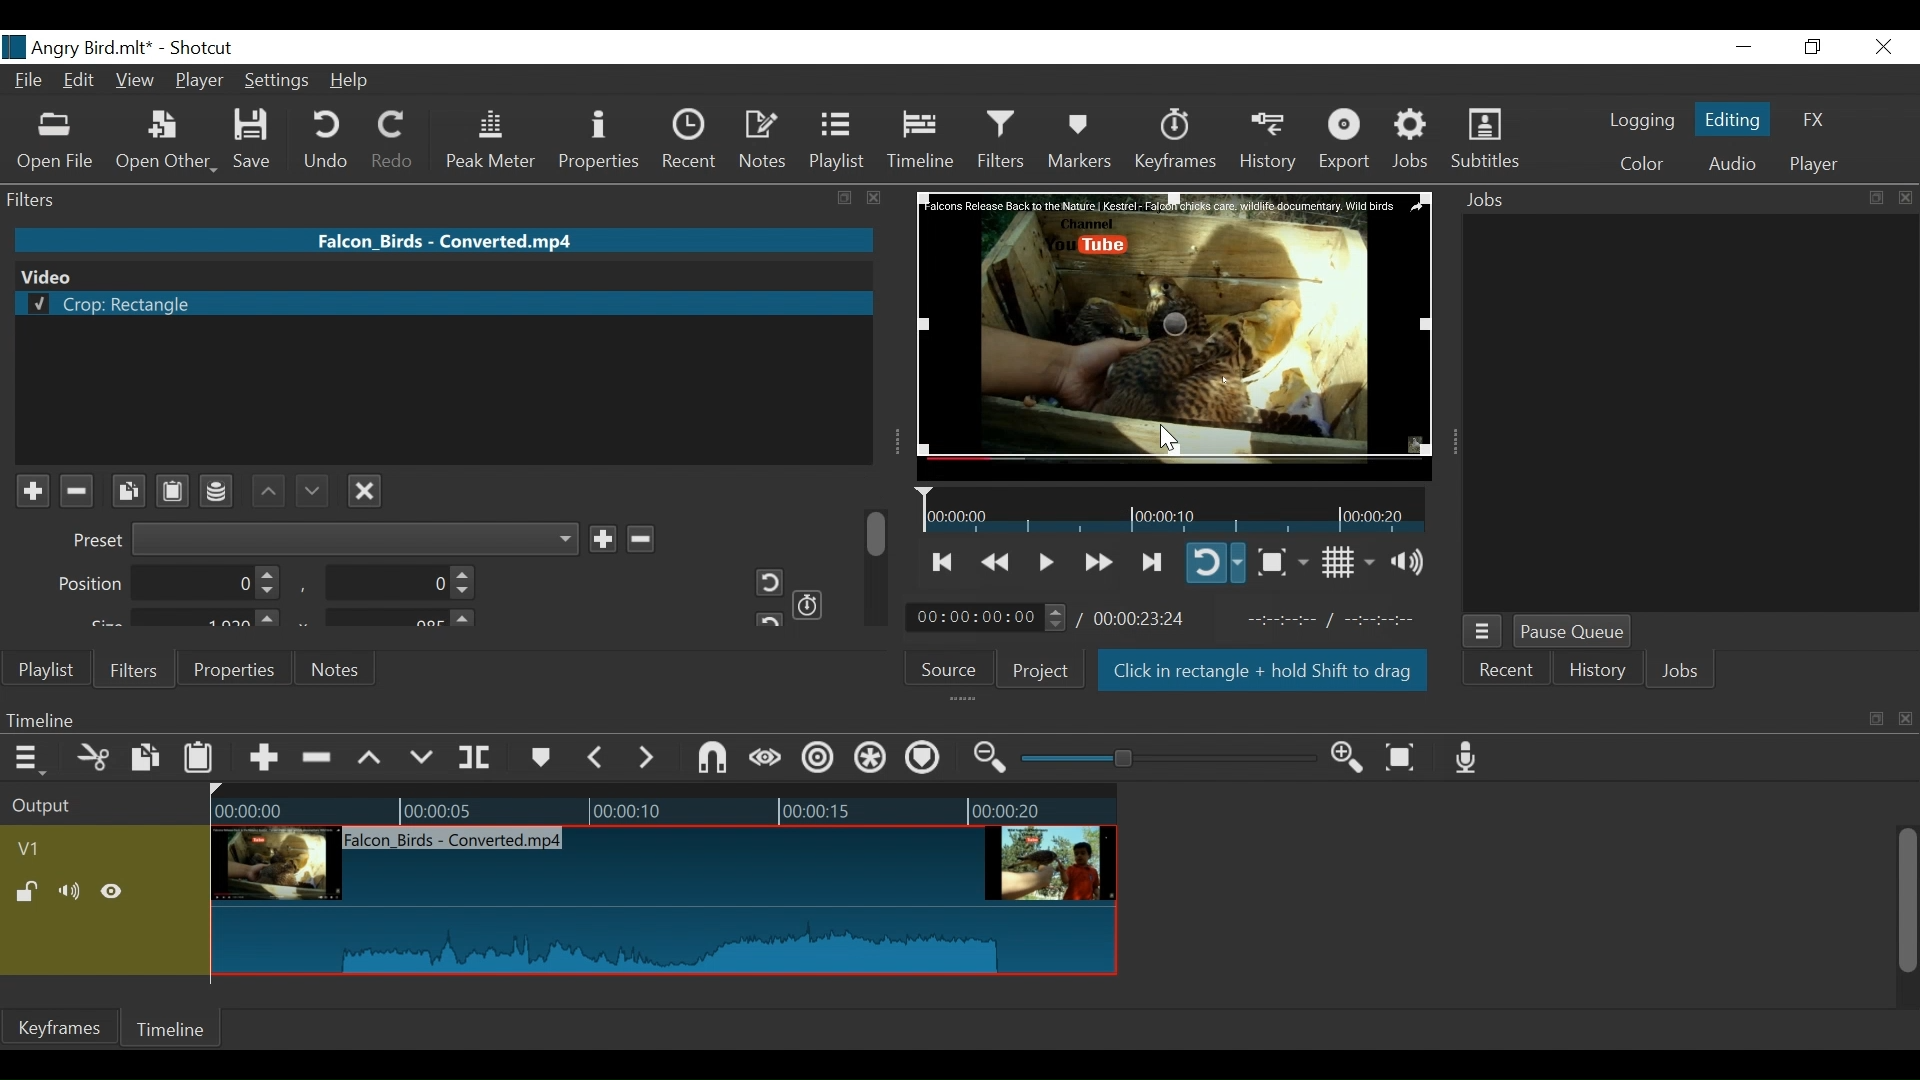 The image size is (1920, 1080). I want to click on Total Duration, so click(1142, 618).